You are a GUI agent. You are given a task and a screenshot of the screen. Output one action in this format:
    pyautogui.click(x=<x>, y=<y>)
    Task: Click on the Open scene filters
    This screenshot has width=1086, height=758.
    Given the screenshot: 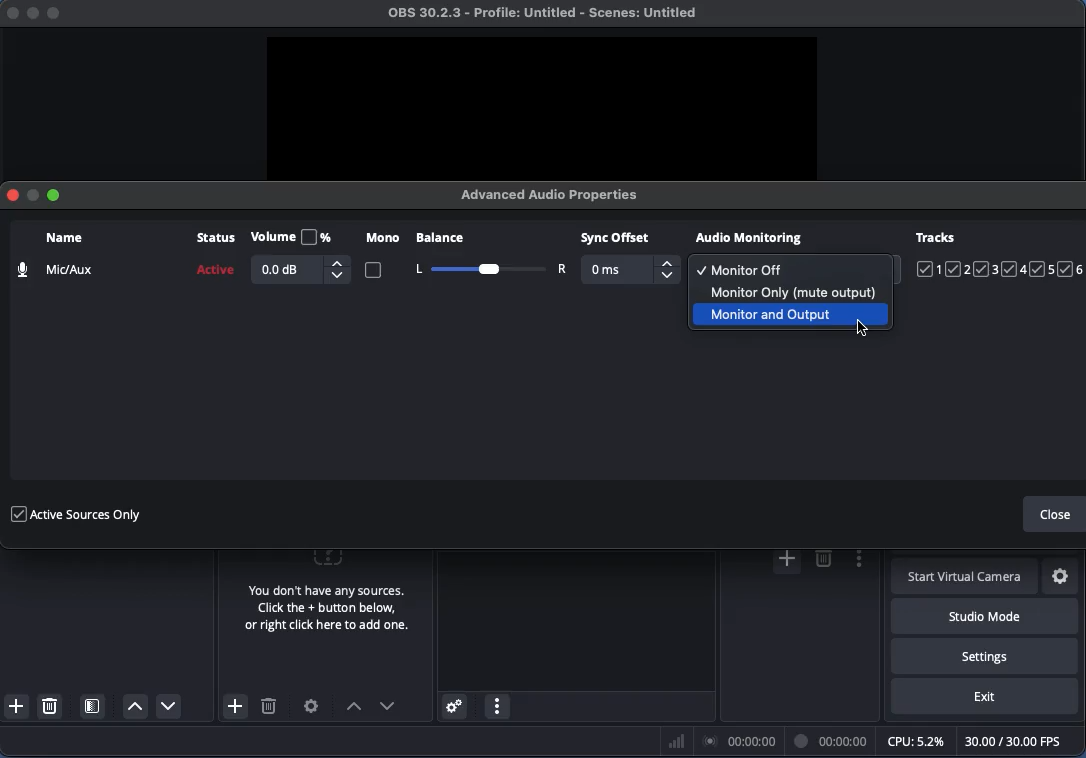 What is the action you would take?
    pyautogui.click(x=94, y=708)
    